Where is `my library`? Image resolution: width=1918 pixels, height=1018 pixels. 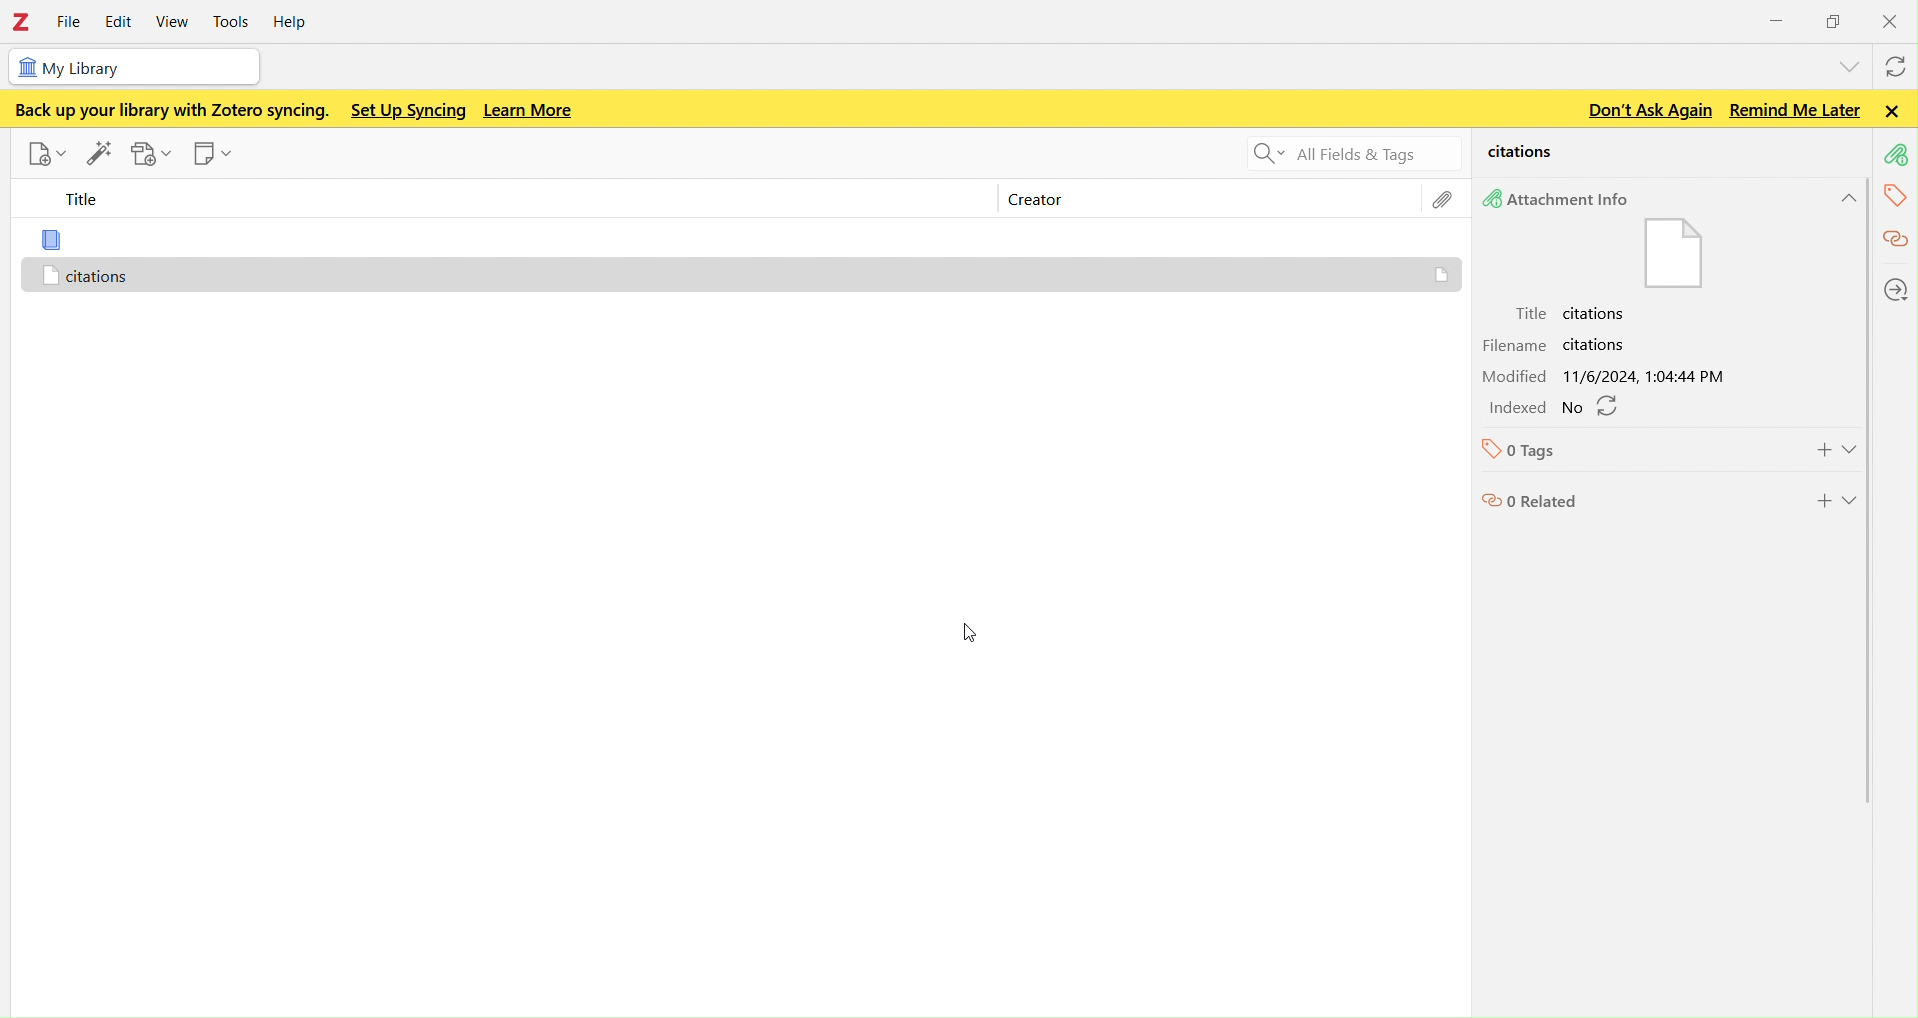
my library is located at coordinates (132, 69).